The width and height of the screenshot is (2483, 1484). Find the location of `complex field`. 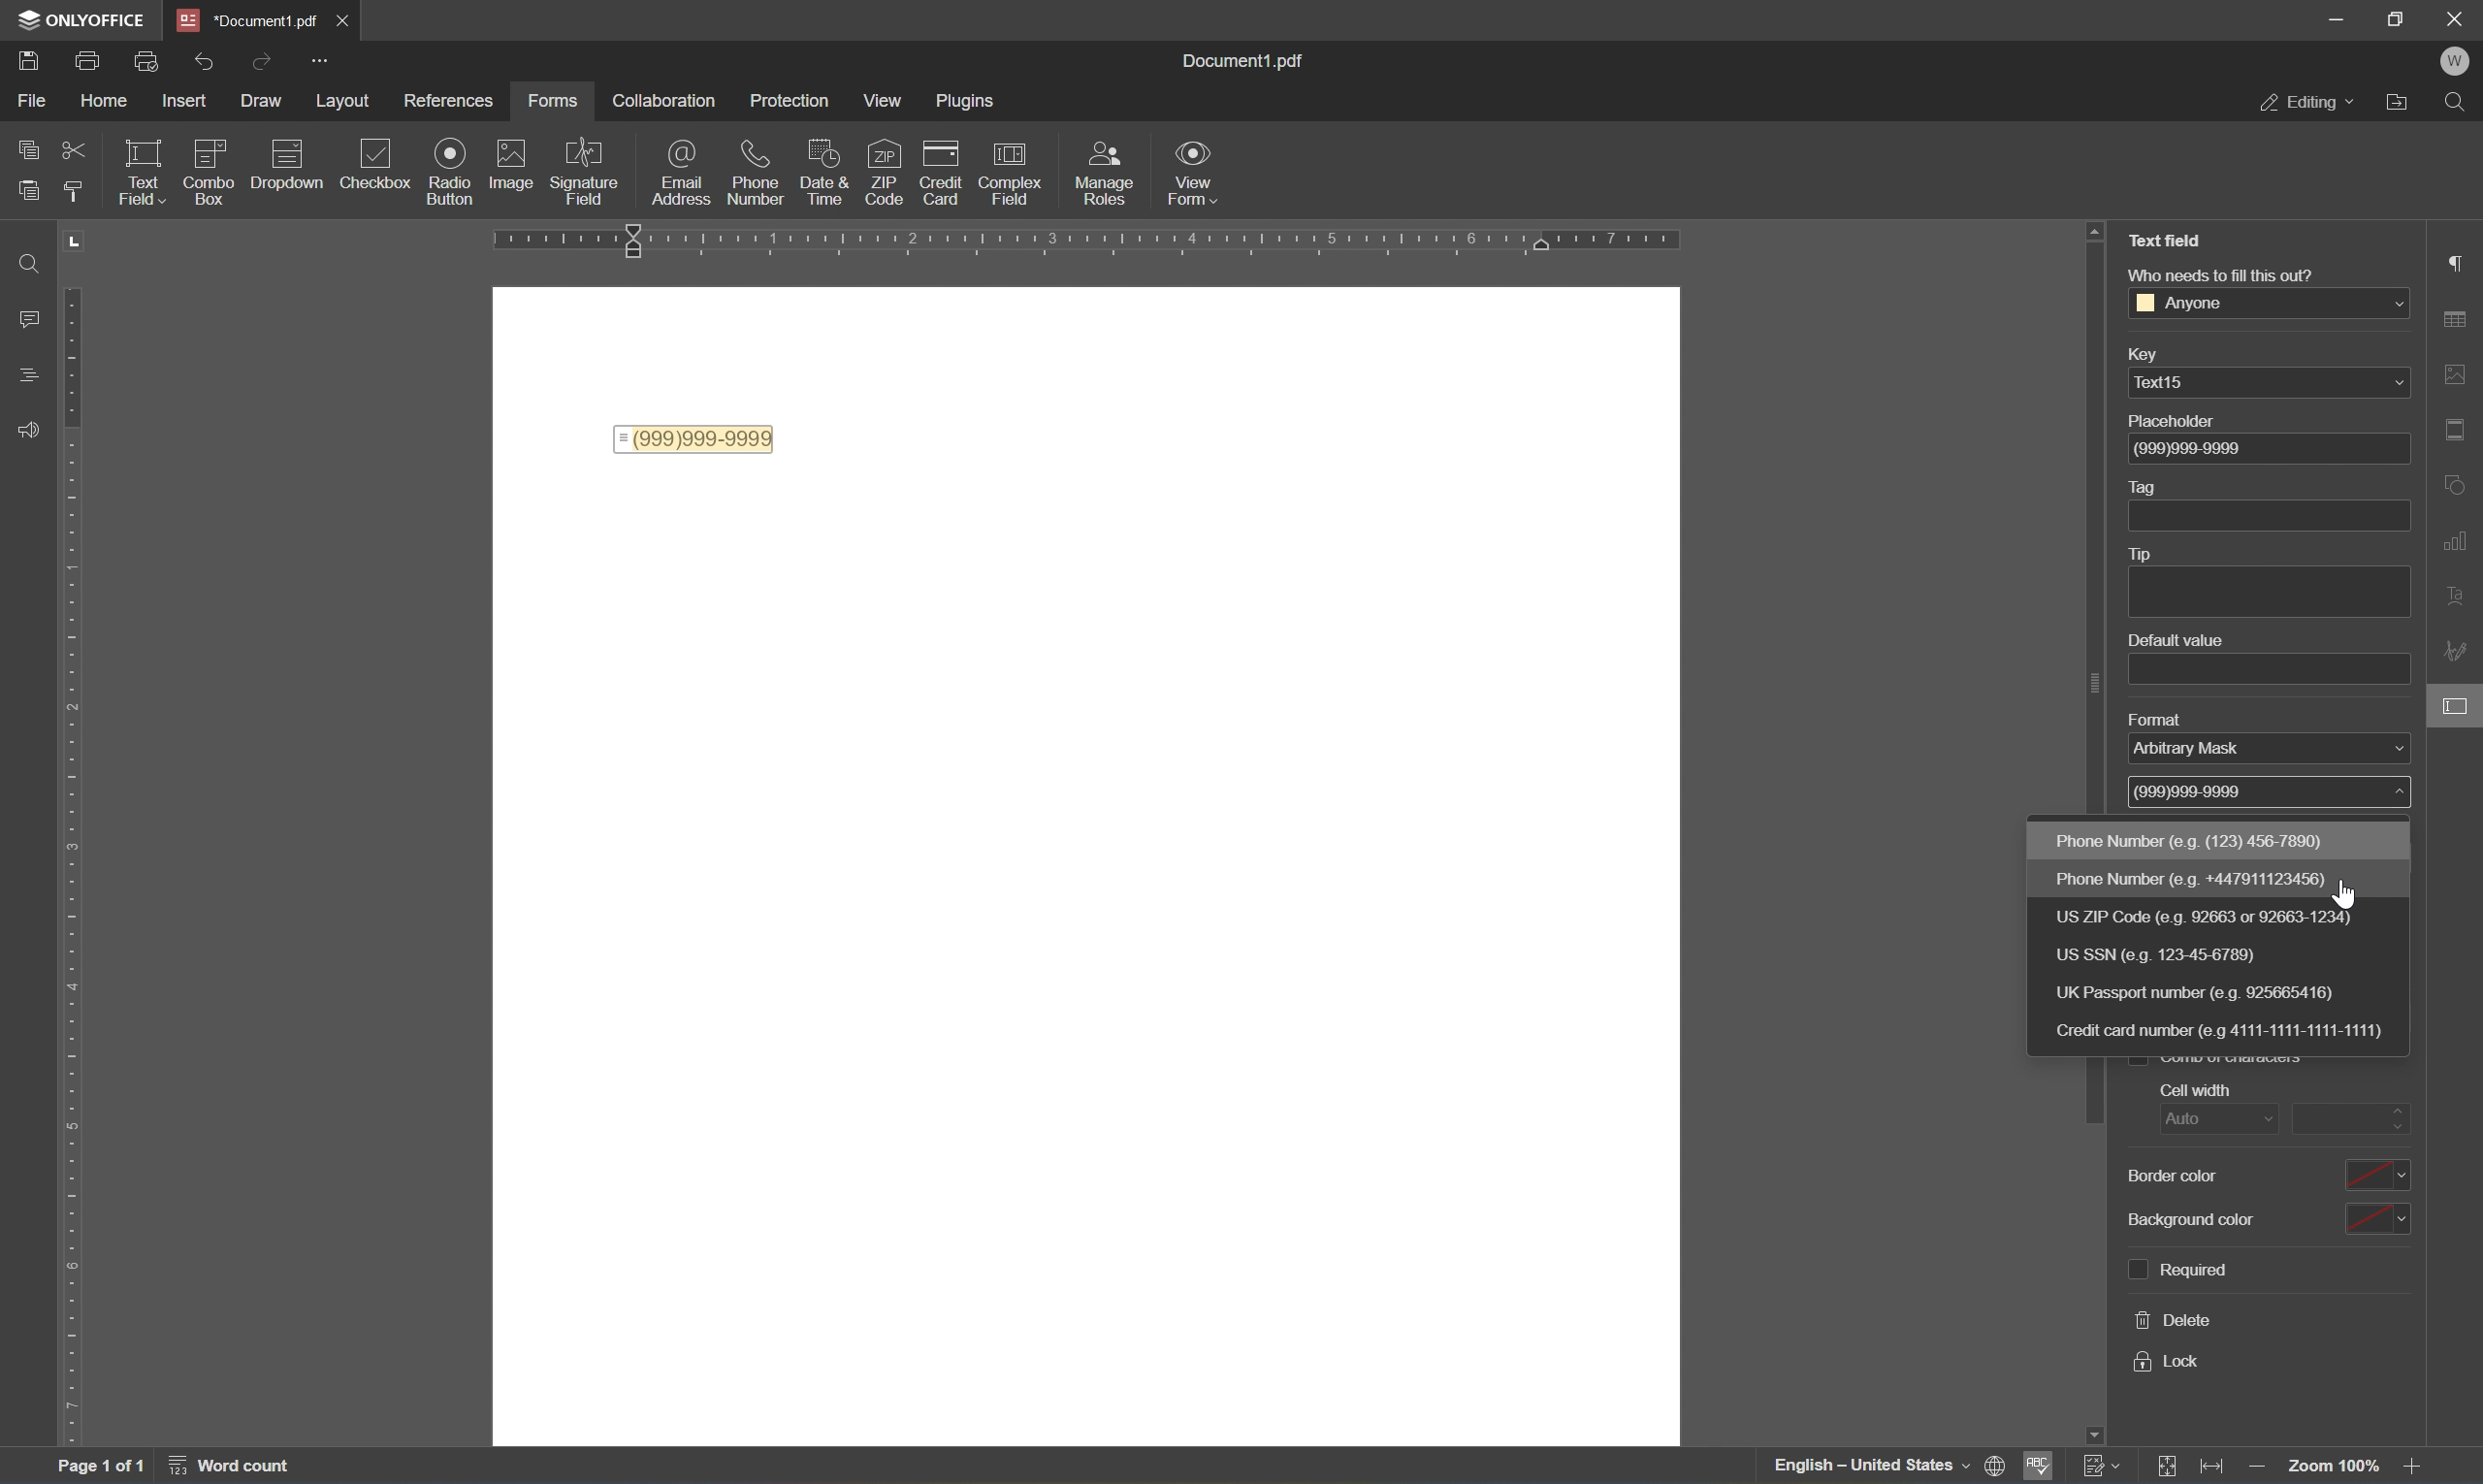

complex field is located at coordinates (1017, 171).